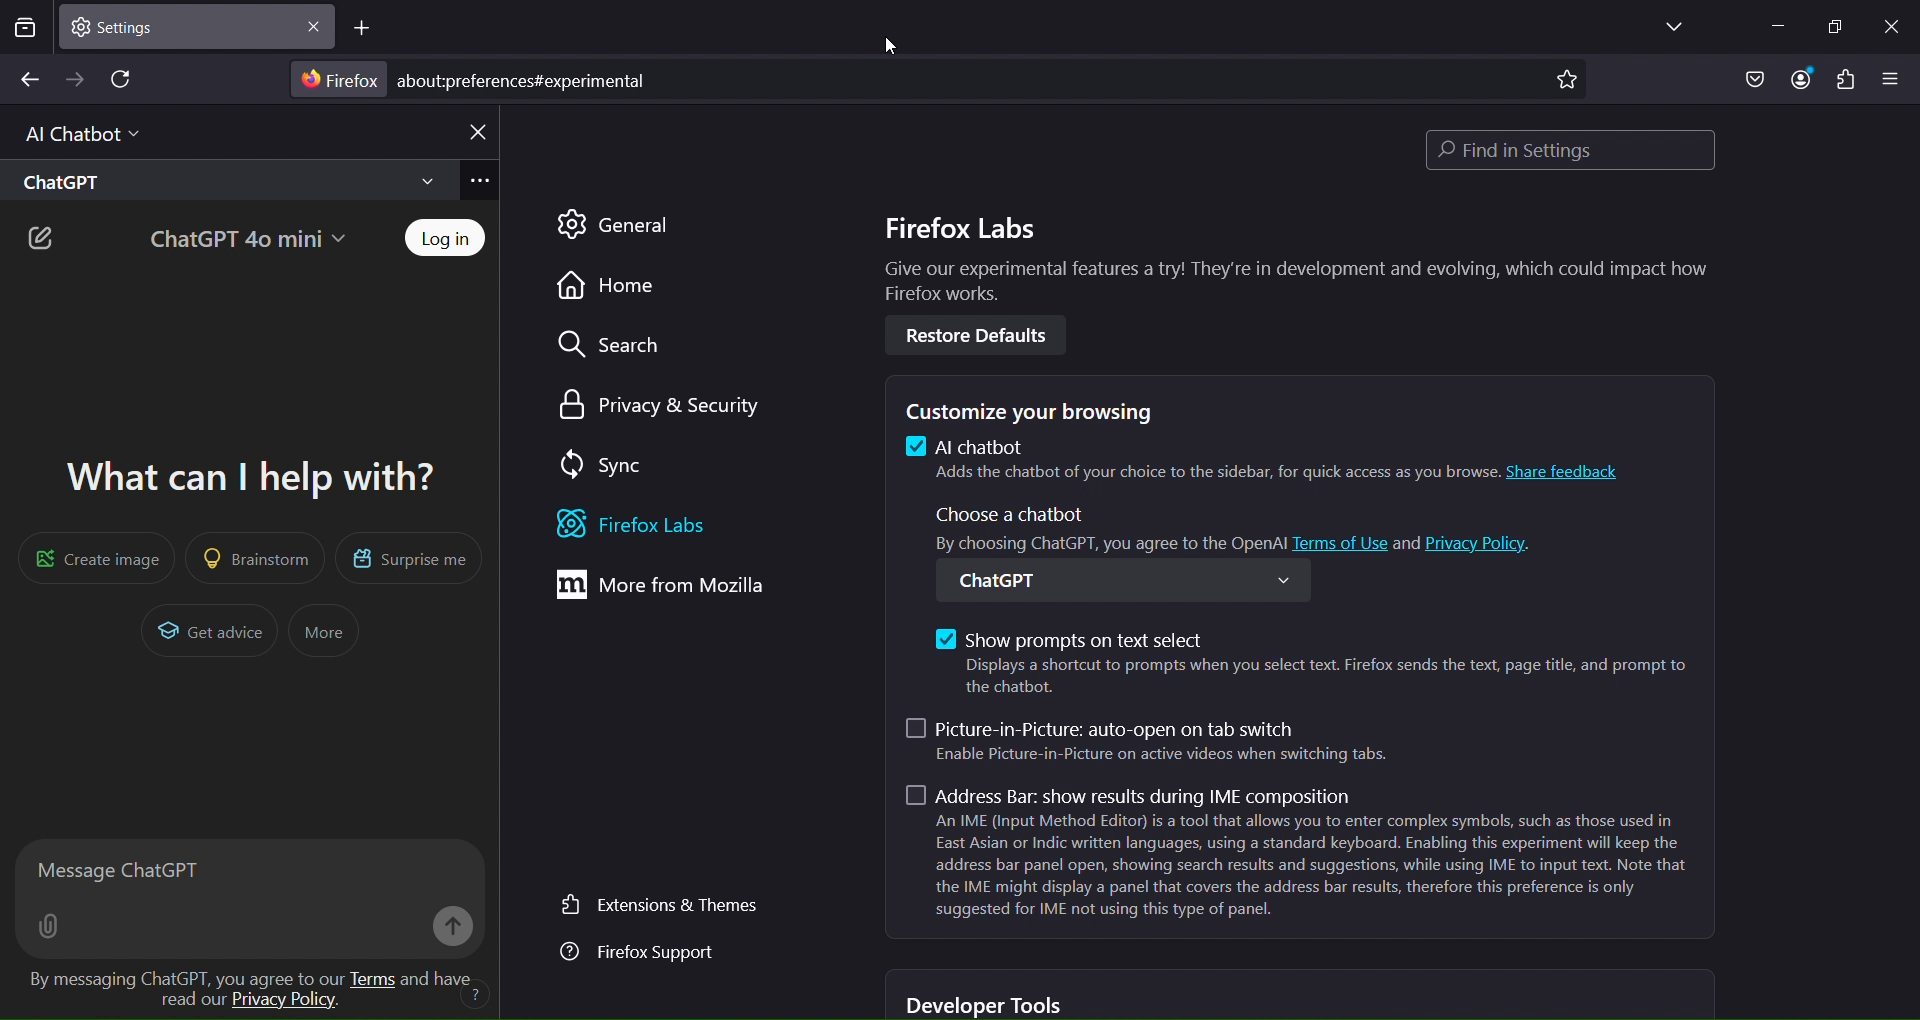 Image resolution: width=1920 pixels, height=1020 pixels. I want to click on firefox labs, so click(657, 525).